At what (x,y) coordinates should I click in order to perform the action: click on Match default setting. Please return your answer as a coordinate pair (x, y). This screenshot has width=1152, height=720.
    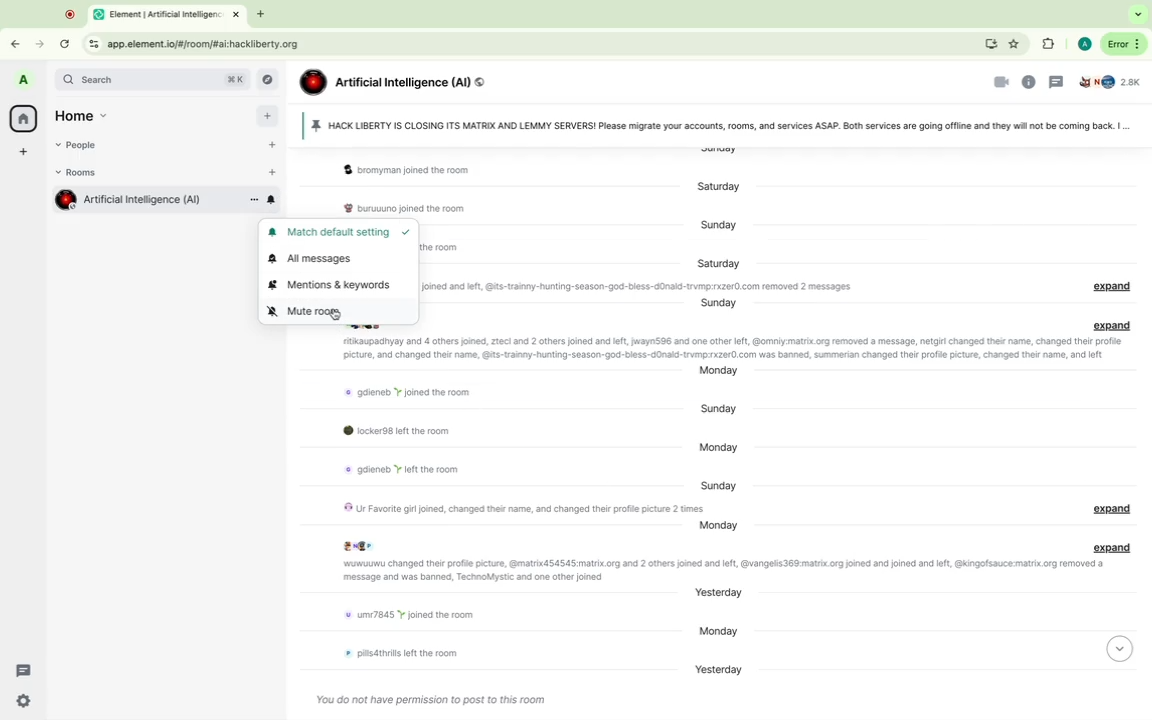
    Looking at the image, I should click on (339, 237).